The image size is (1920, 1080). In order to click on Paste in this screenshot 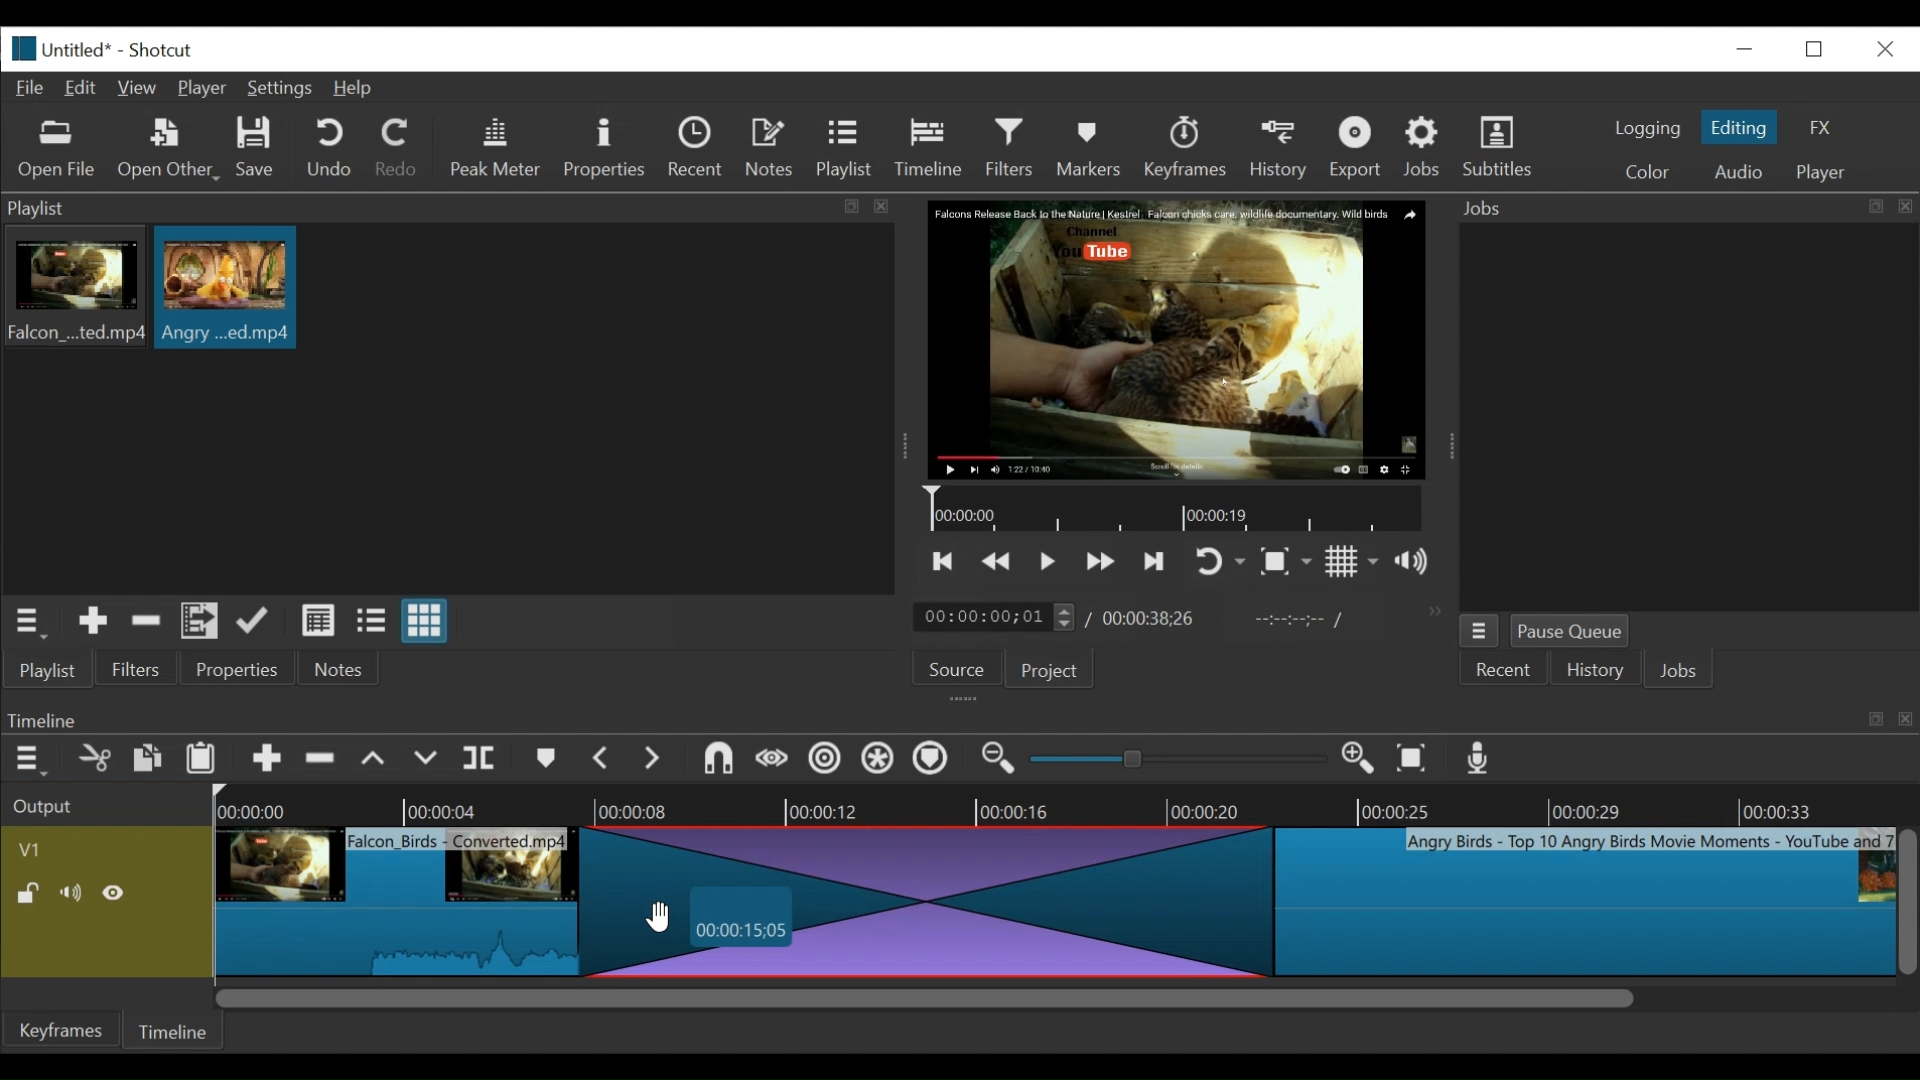, I will do `click(208, 761)`.